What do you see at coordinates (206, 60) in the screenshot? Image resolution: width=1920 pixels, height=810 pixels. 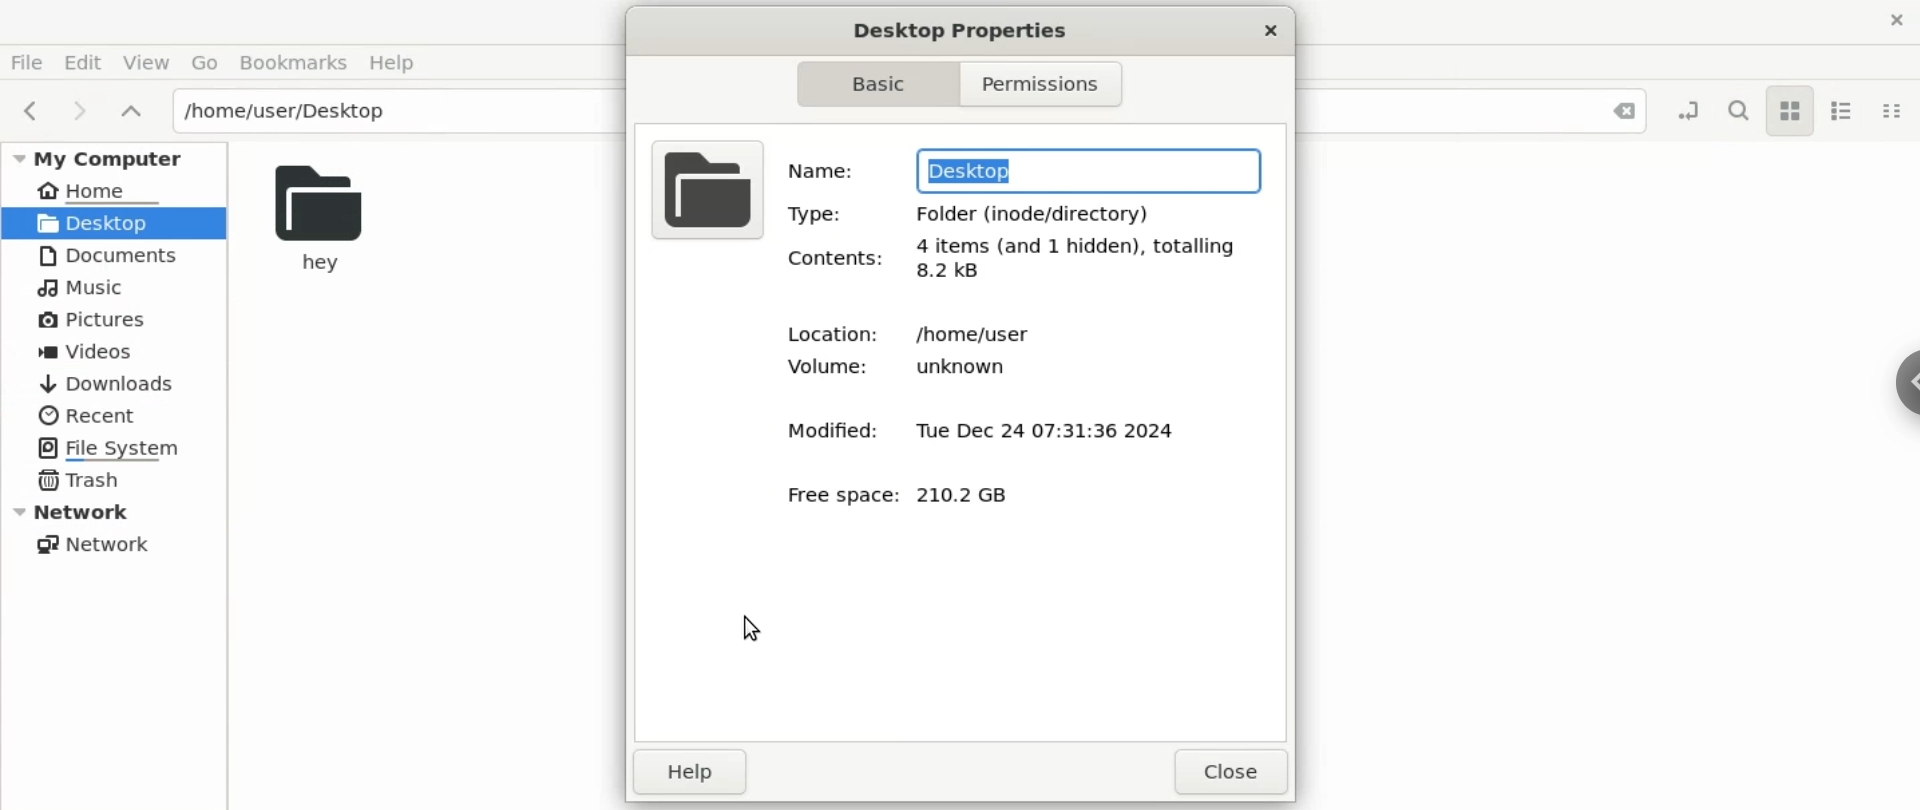 I see `go ` at bounding box center [206, 60].